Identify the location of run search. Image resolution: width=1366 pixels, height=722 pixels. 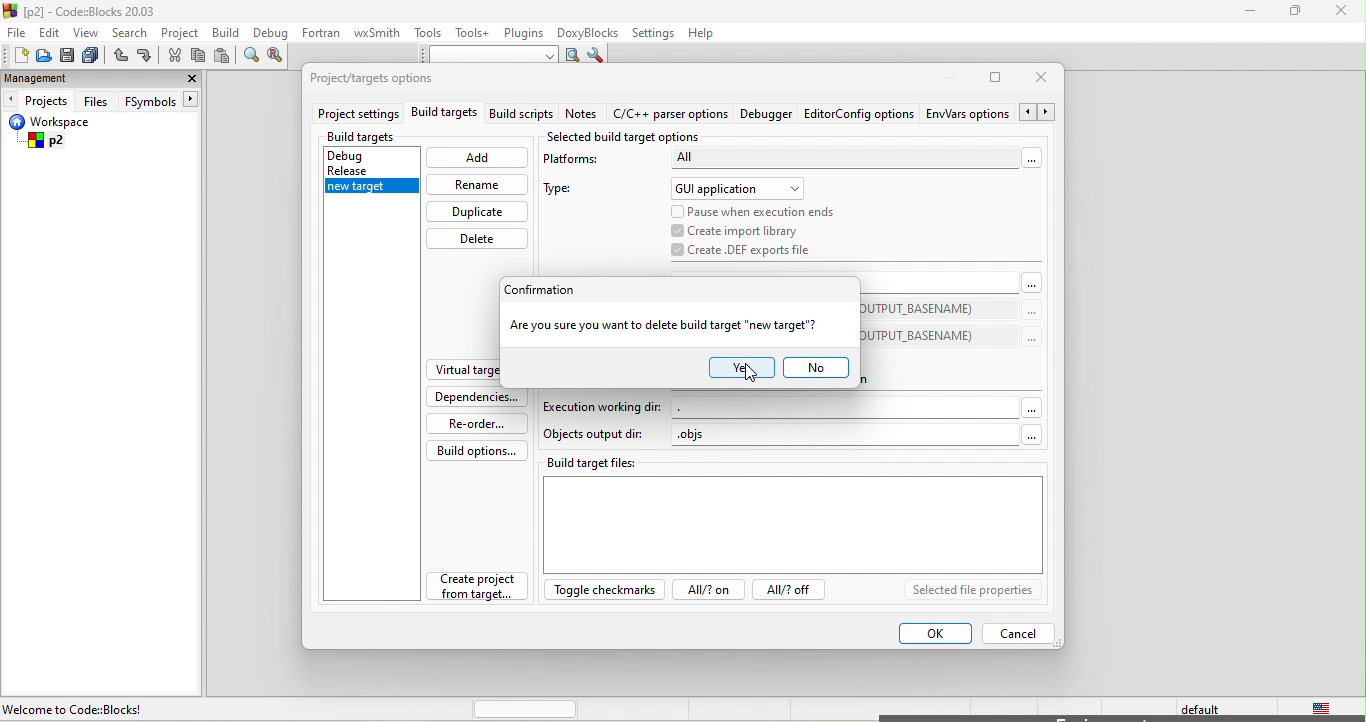
(572, 55).